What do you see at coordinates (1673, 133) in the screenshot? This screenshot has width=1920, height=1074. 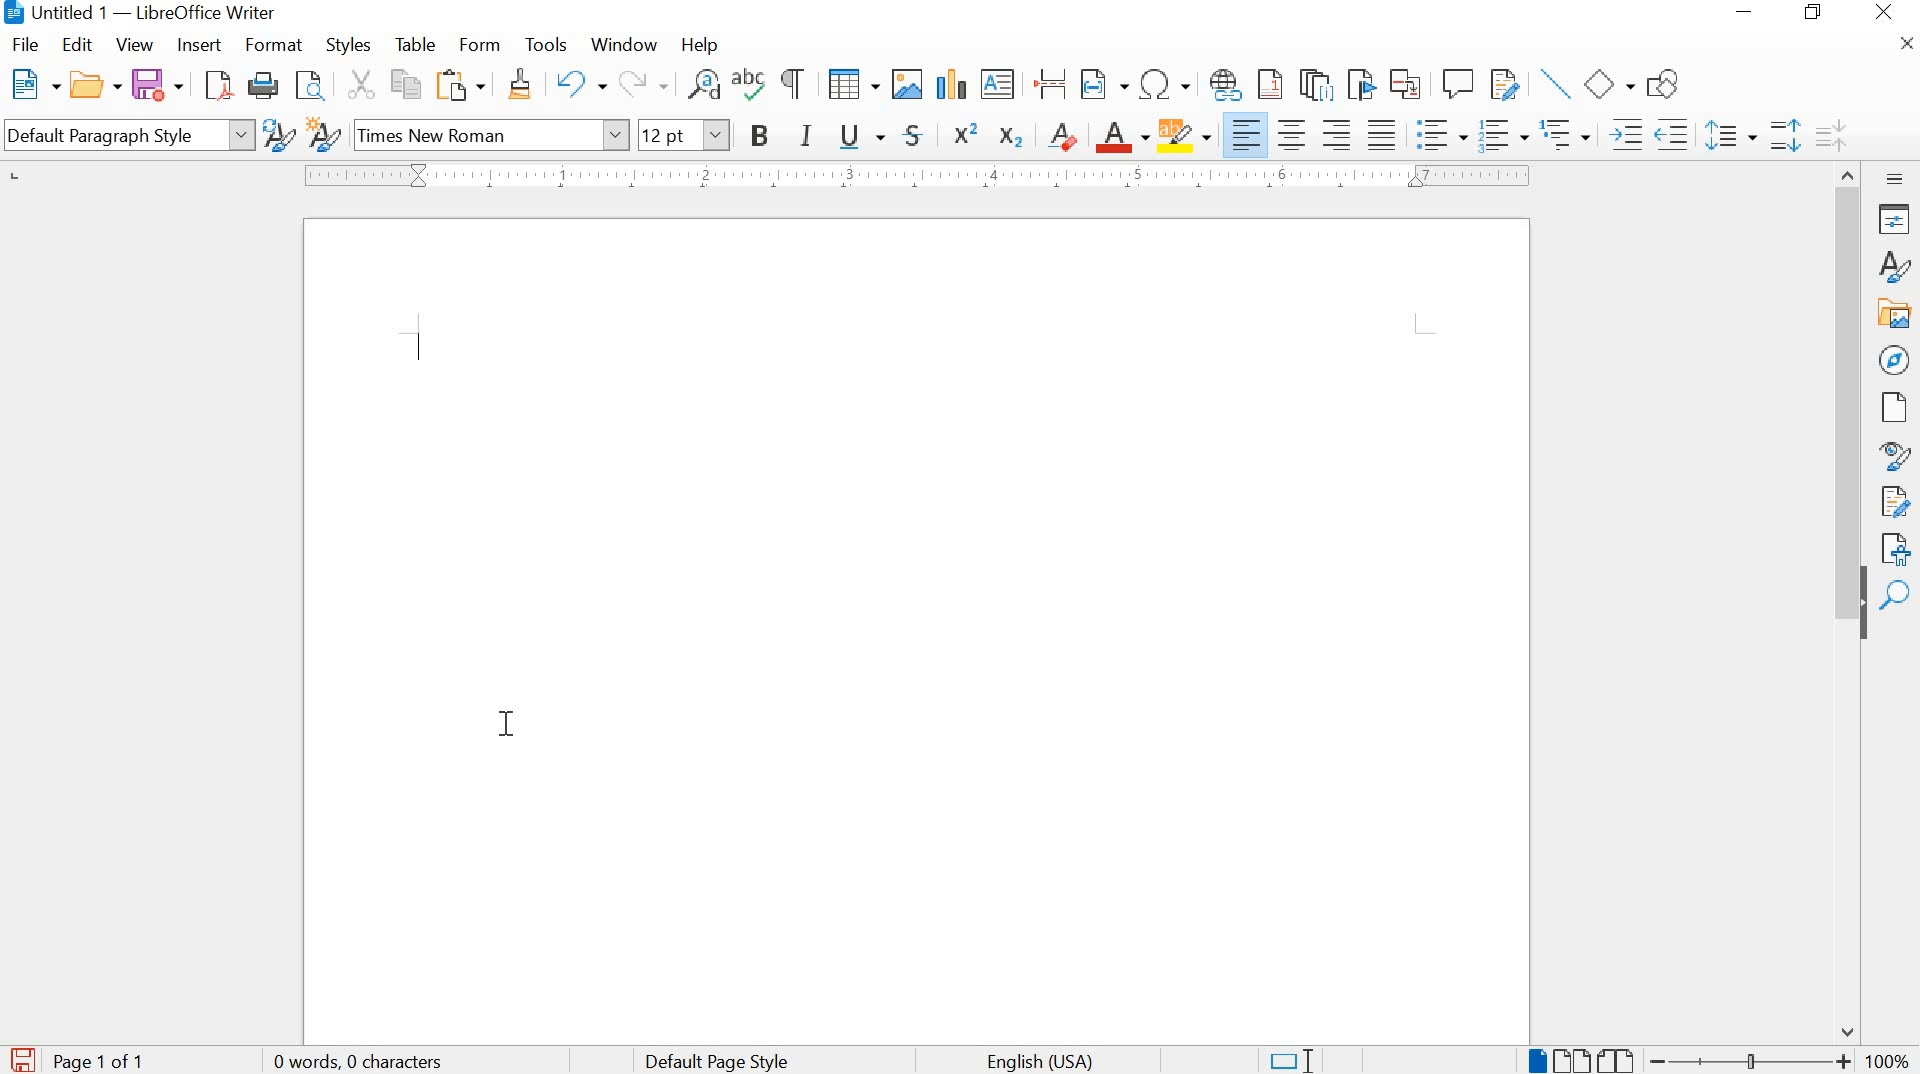 I see `DECREASE INDENT` at bounding box center [1673, 133].